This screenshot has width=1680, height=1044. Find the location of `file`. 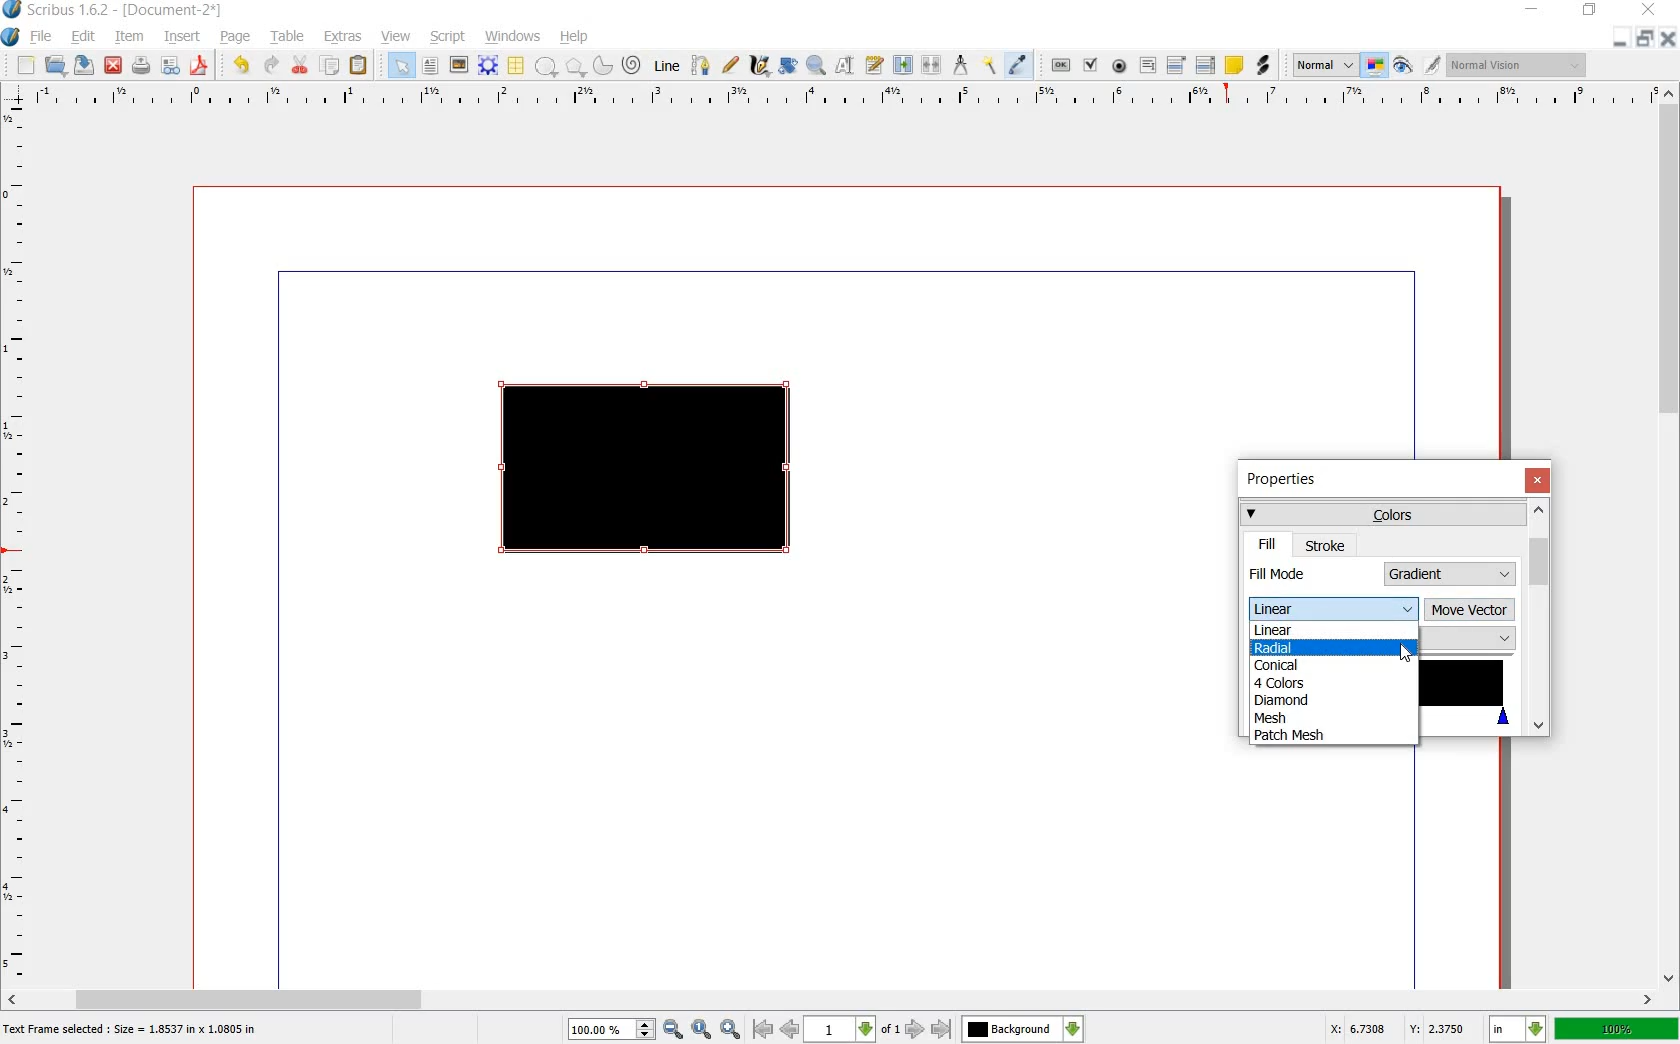

file is located at coordinates (44, 37).